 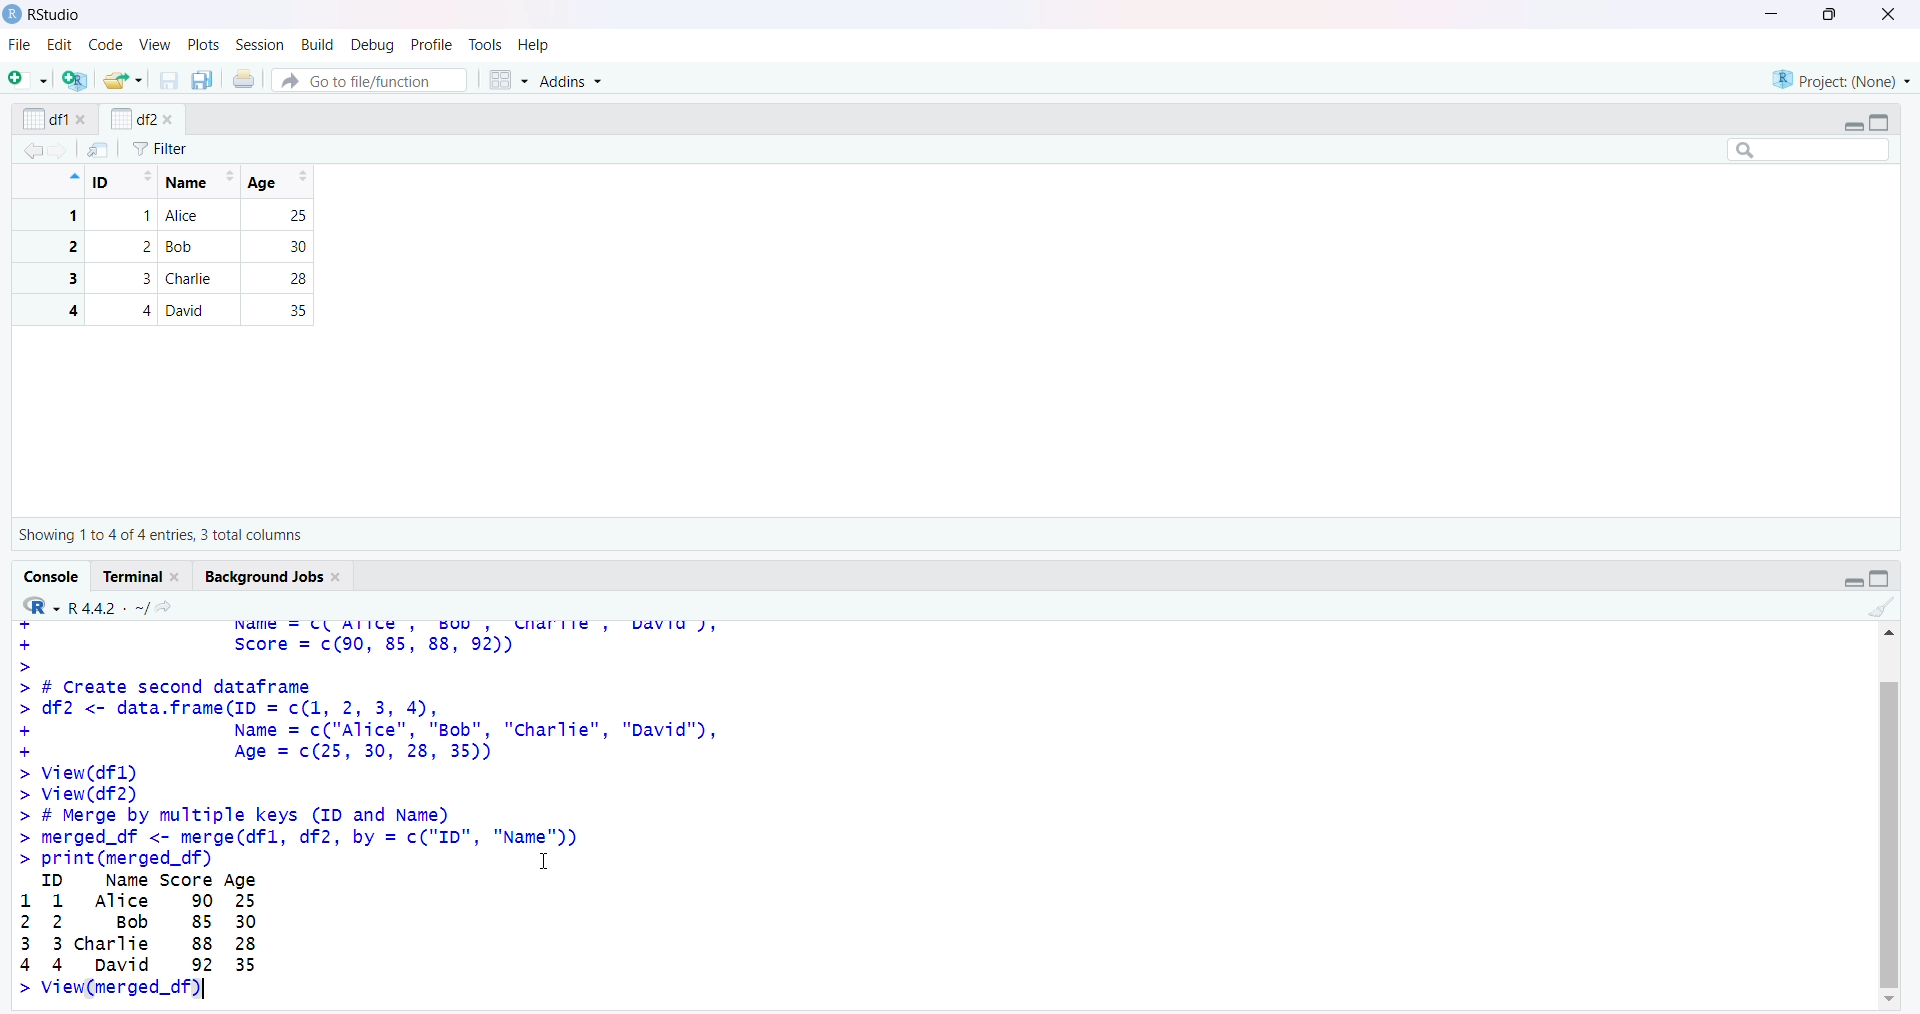 I want to click on profile, so click(x=431, y=45).